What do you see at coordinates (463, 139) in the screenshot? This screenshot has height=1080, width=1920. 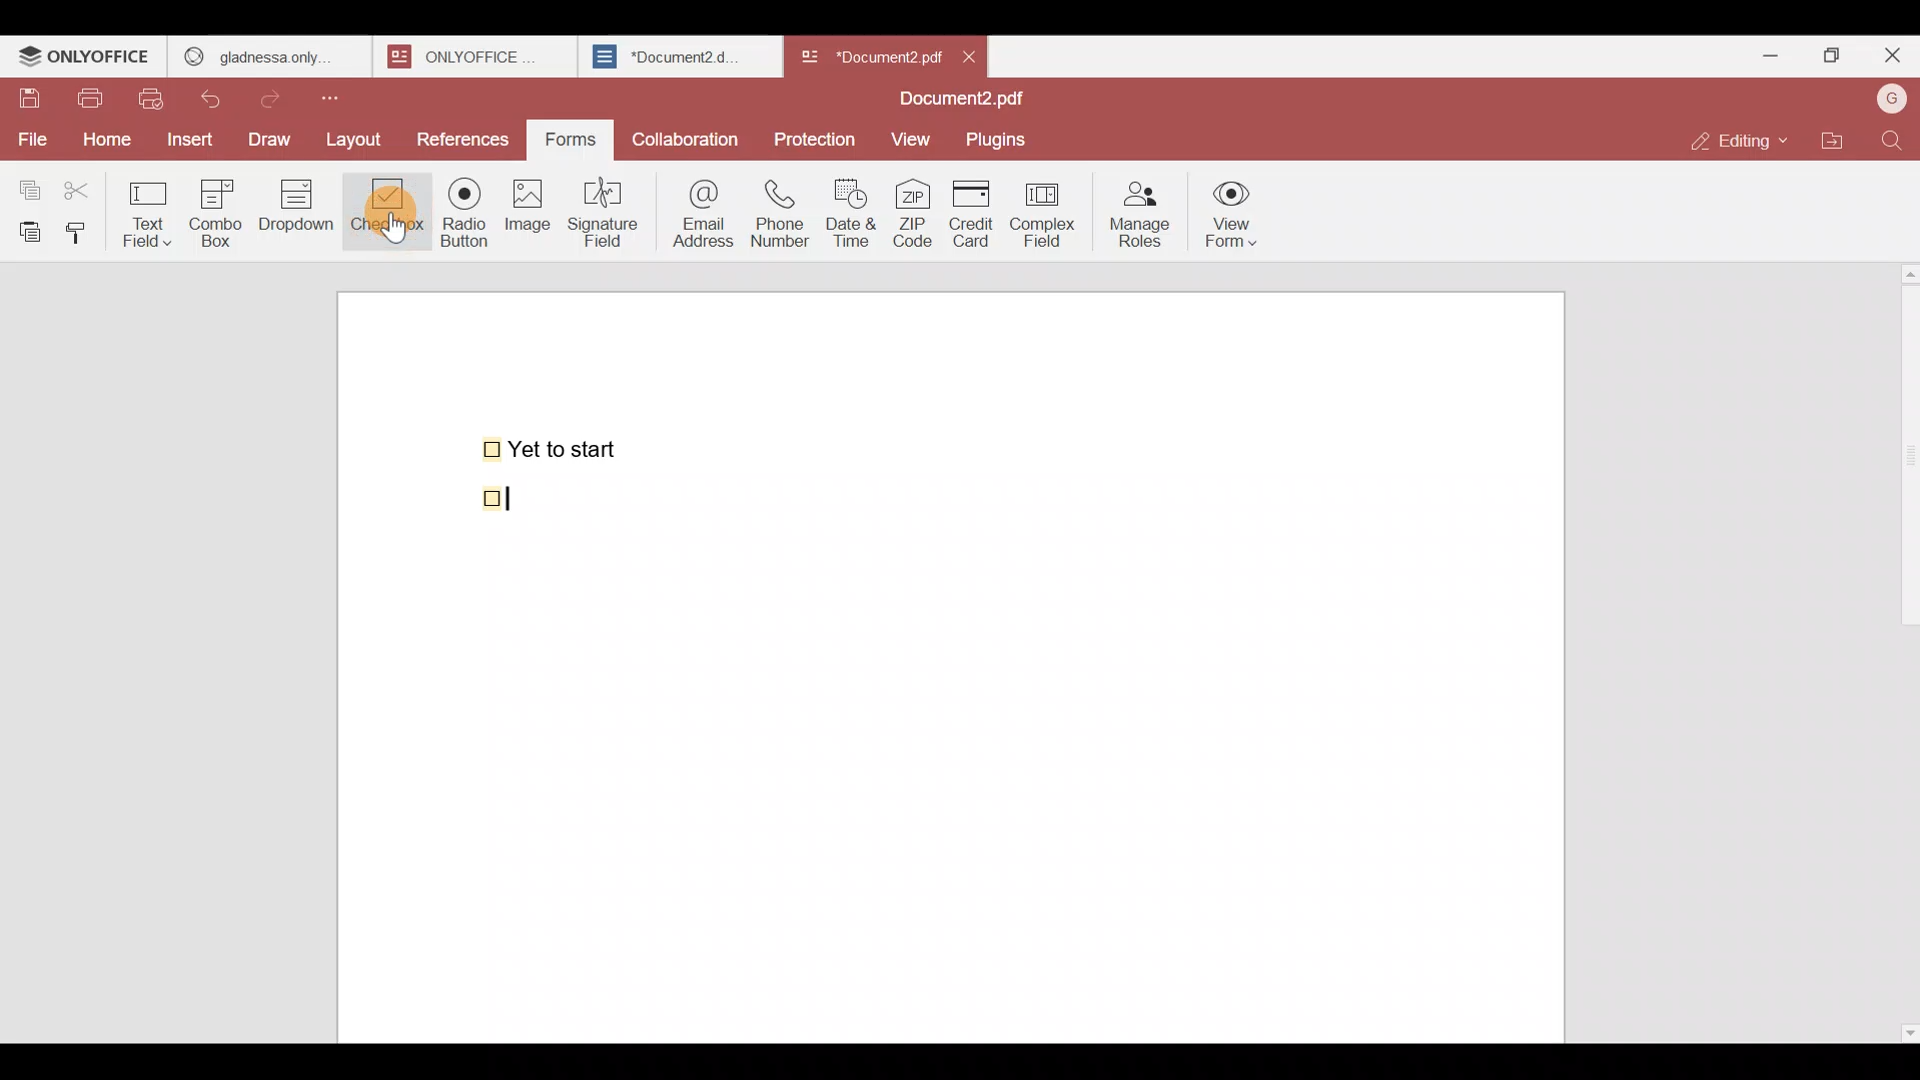 I see `References` at bounding box center [463, 139].